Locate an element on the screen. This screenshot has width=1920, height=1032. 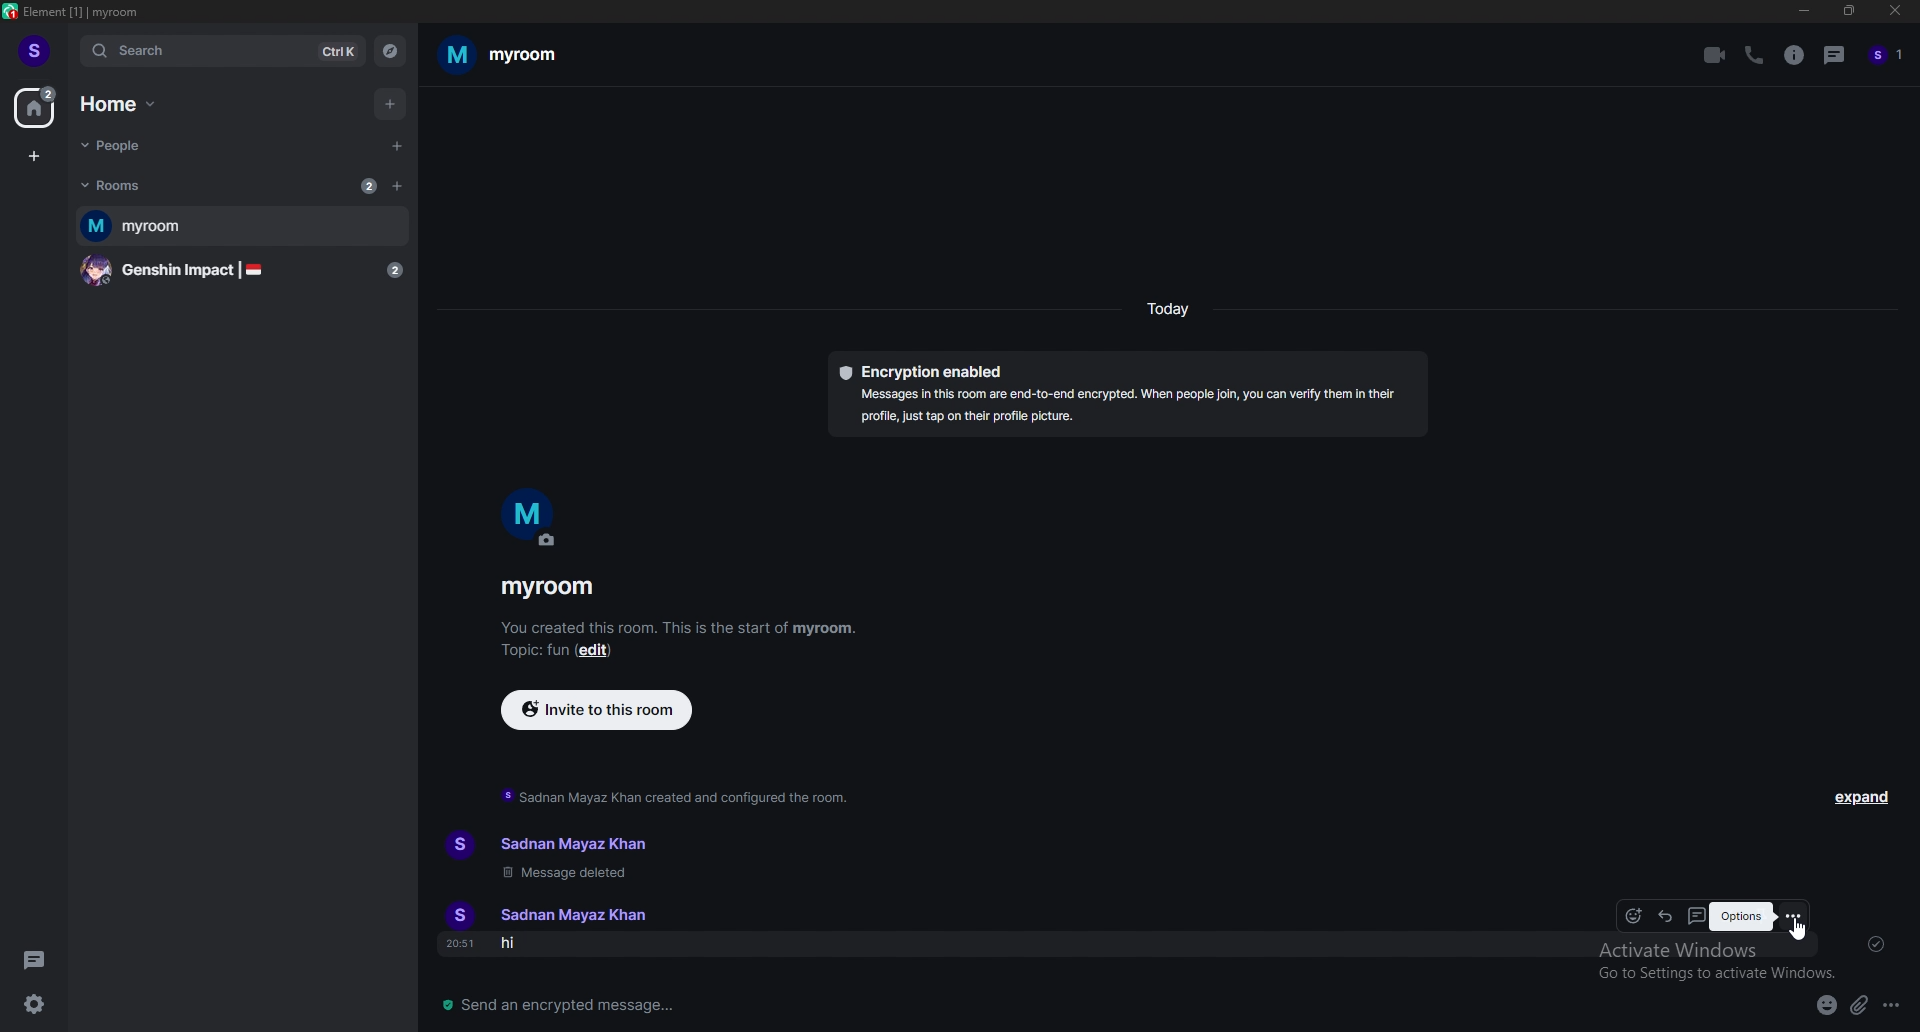
myroom is located at coordinates (547, 589).